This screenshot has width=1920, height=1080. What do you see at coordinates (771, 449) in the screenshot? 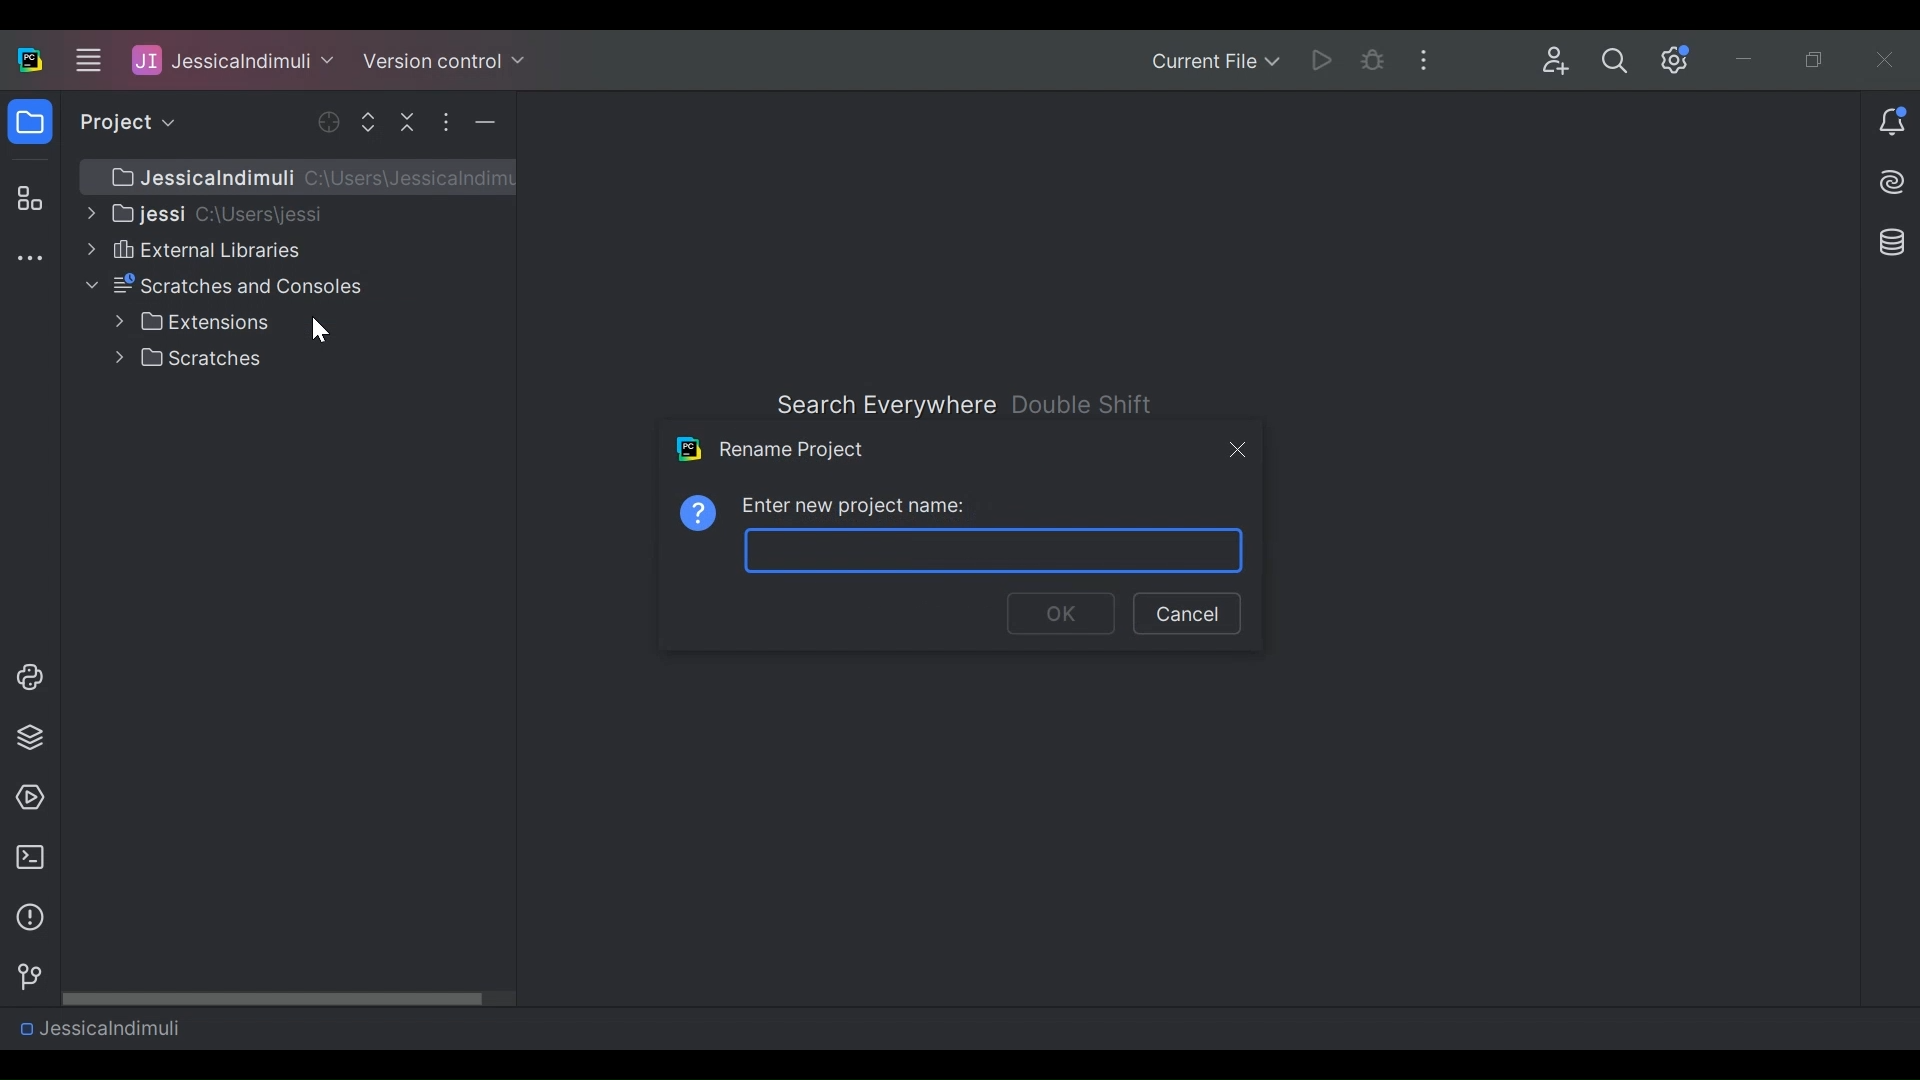
I see `Rename Project` at bounding box center [771, 449].